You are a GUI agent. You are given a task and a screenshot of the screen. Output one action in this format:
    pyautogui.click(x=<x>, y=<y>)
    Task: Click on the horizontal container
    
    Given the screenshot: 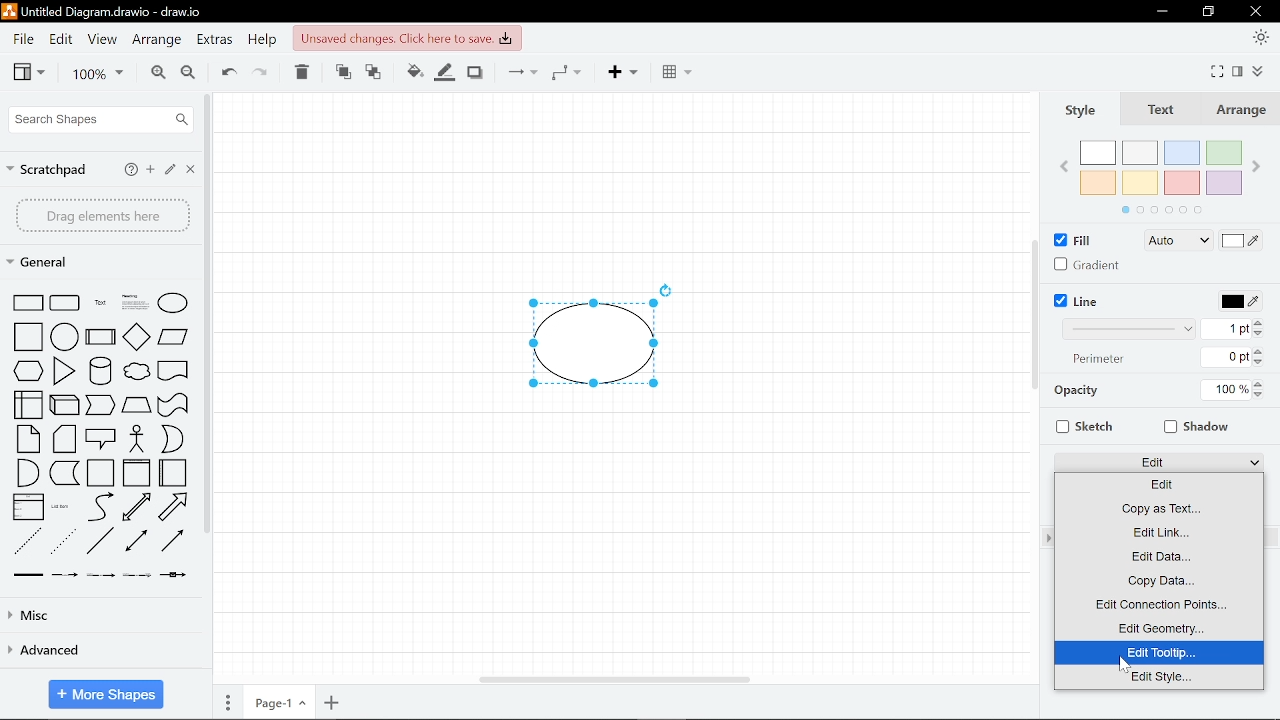 What is the action you would take?
    pyautogui.click(x=174, y=473)
    